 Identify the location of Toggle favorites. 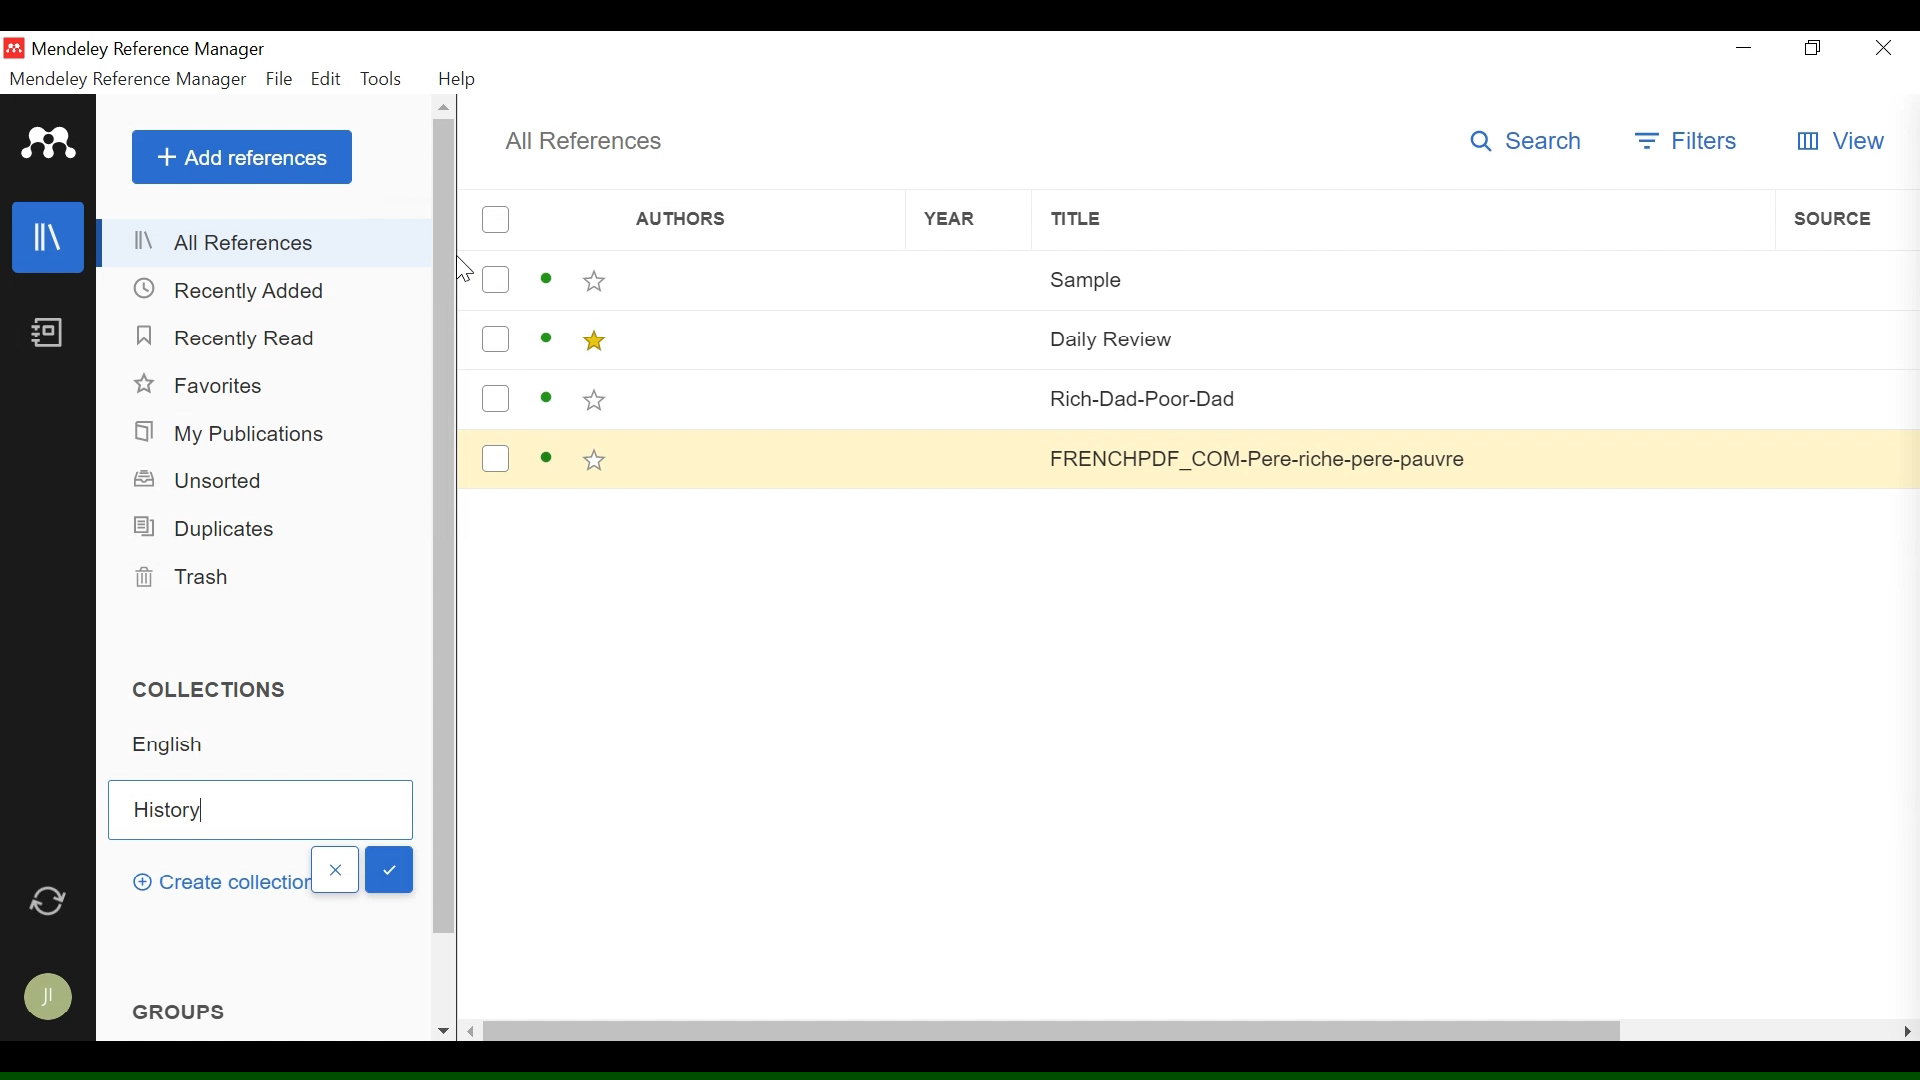
(595, 403).